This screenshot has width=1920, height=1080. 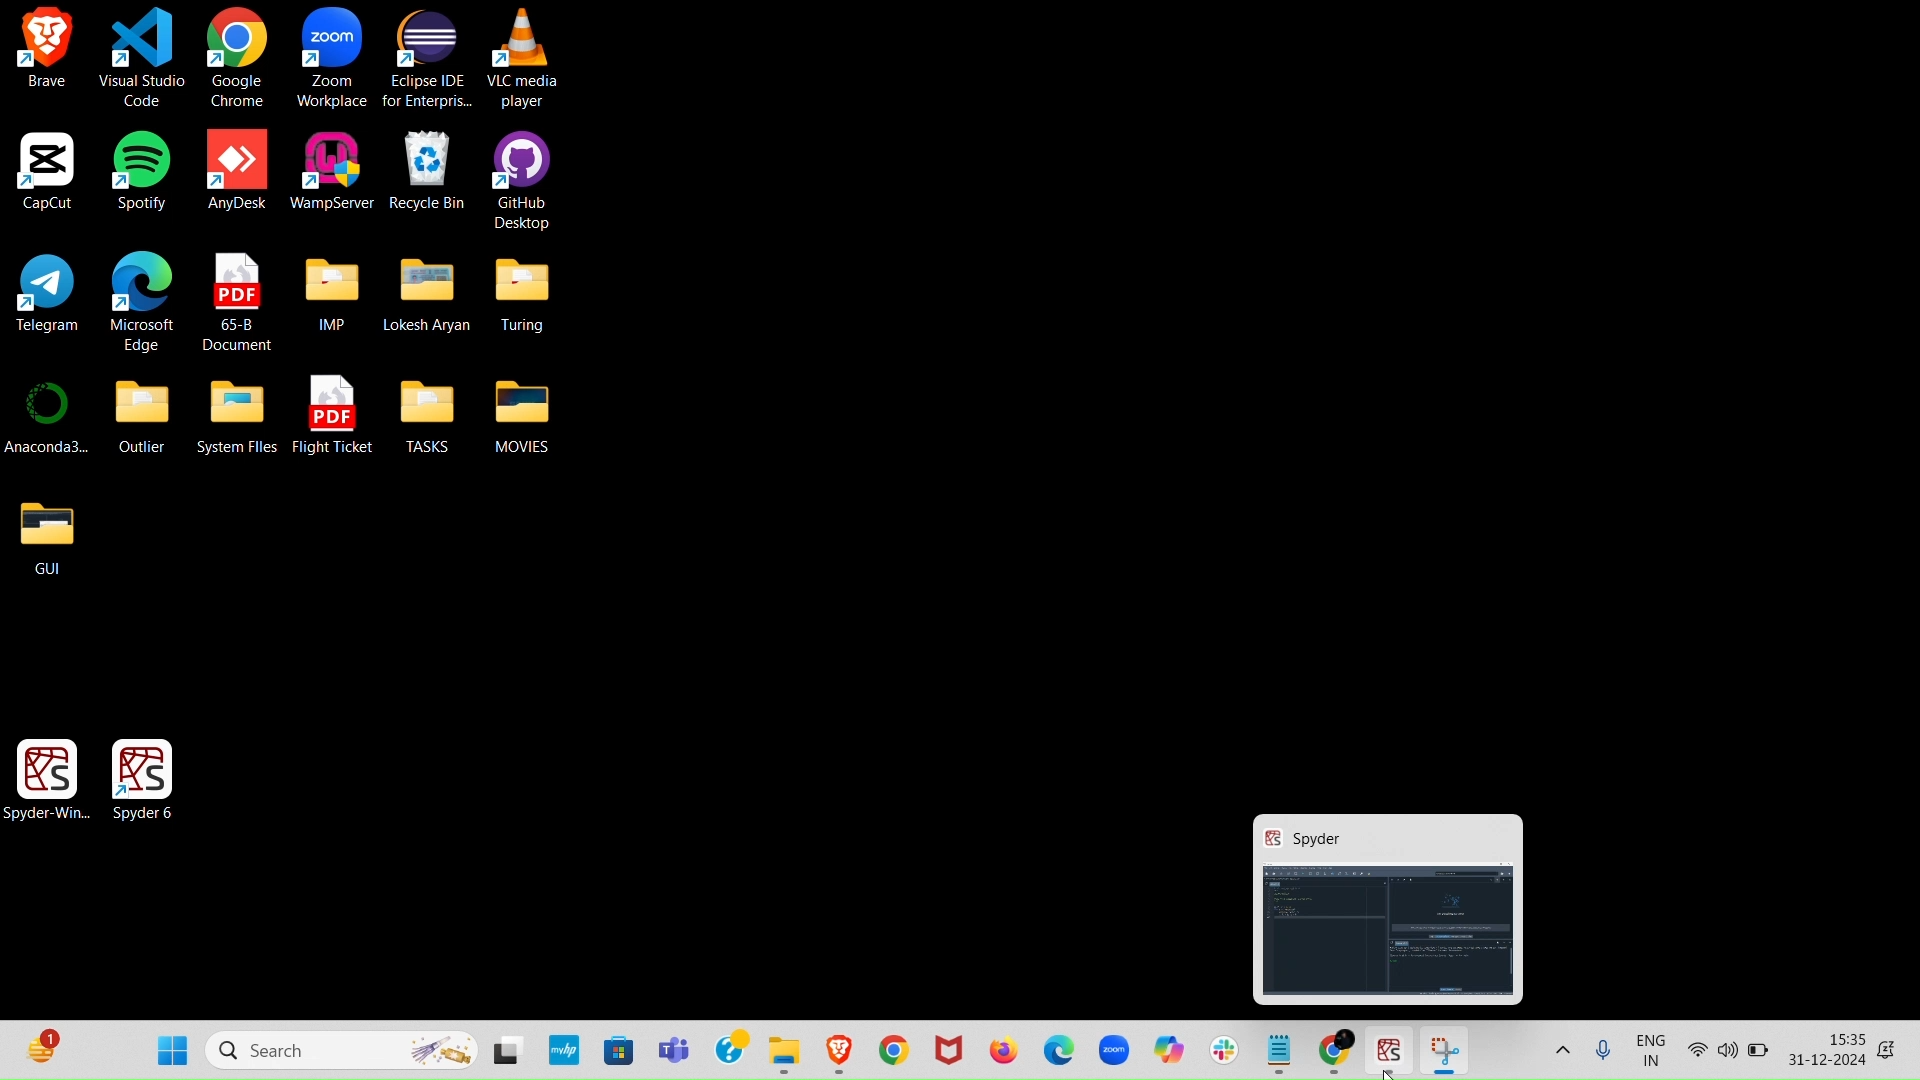 What do you see at coordinates (42, 47) in the screenshot?
I see `Brave` at bounding box center [42, 47].